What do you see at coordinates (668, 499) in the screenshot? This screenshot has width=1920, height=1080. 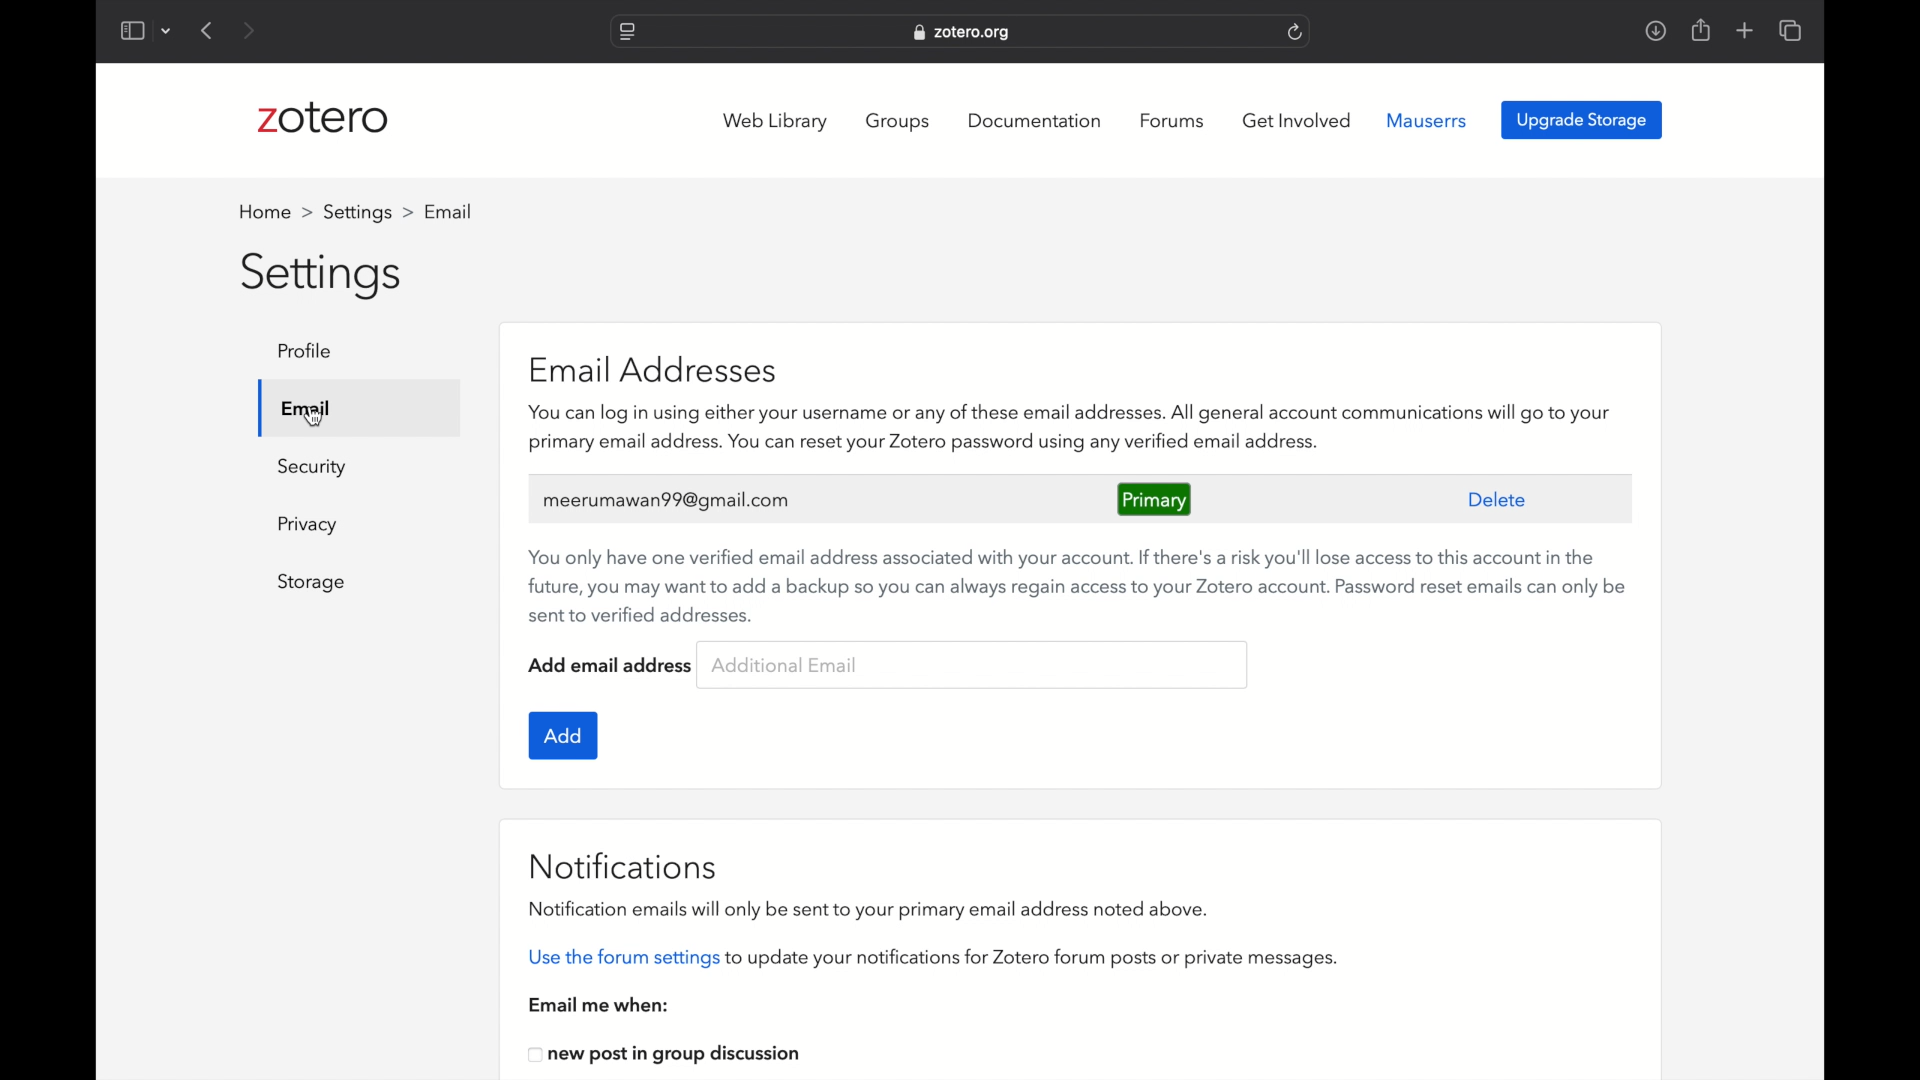 I see `user's email address (sample)` at bounding box center [668, 499].